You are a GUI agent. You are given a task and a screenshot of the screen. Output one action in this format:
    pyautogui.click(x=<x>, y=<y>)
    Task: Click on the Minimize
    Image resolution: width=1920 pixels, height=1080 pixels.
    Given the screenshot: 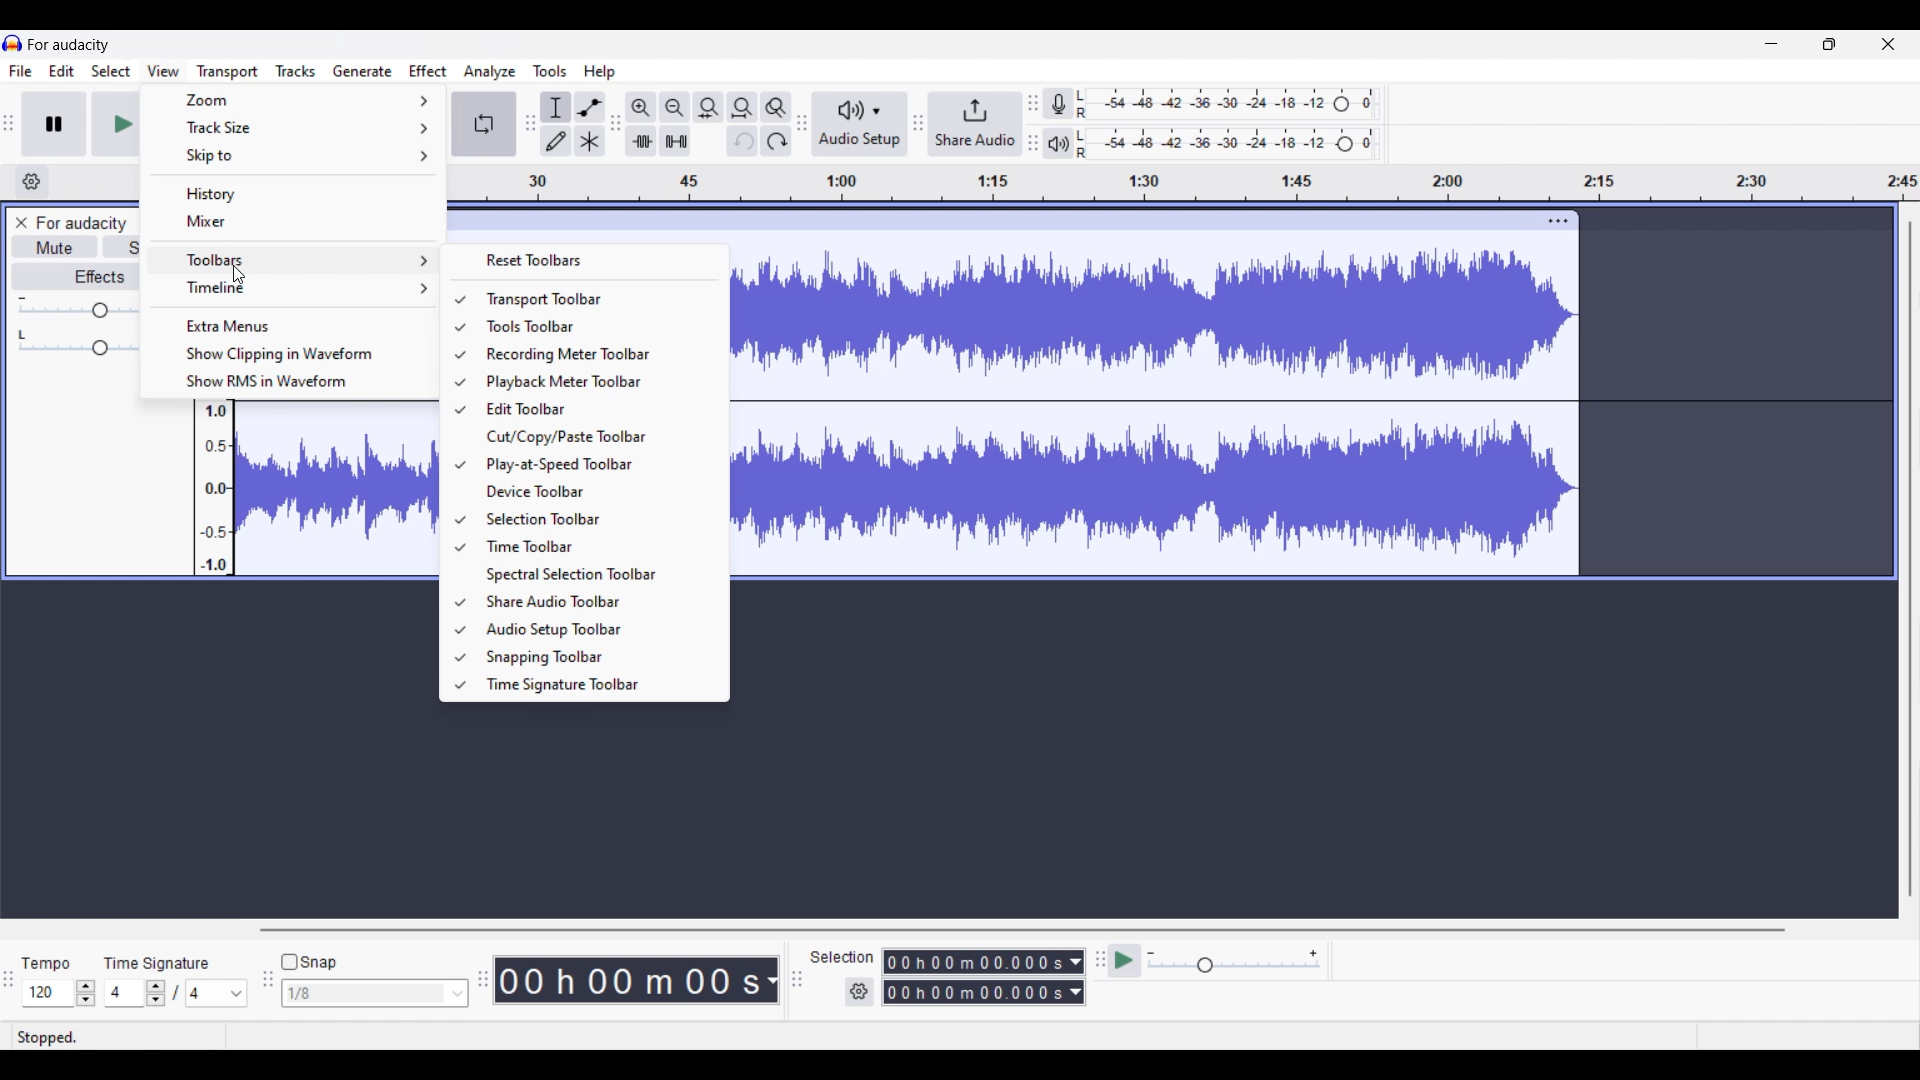 What is the action you would take?
    pyautogui.click(x=1772, y=44)
    